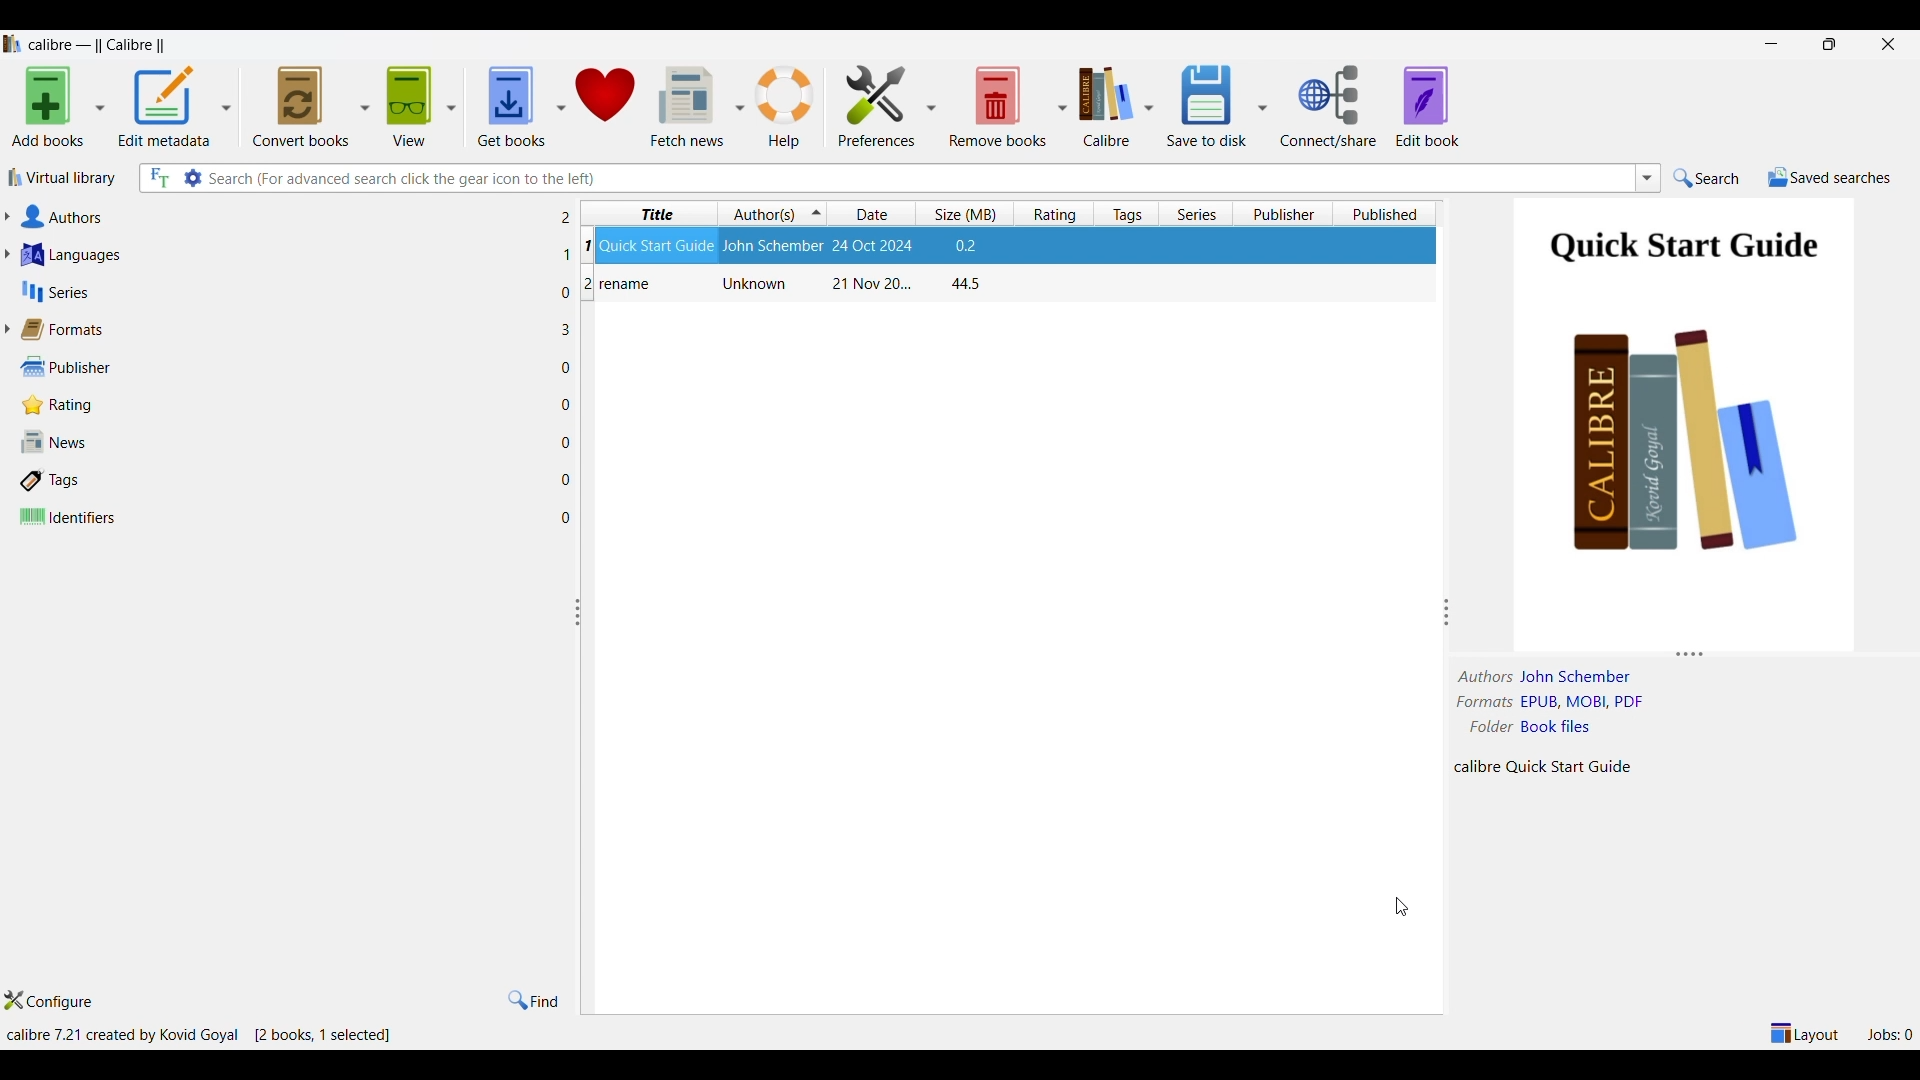 The image size is (1920, 1080). What do you see at coordinates (1830, 178) in the screenshot?
I see `Saved searches` at bounding box center [1830, 178].